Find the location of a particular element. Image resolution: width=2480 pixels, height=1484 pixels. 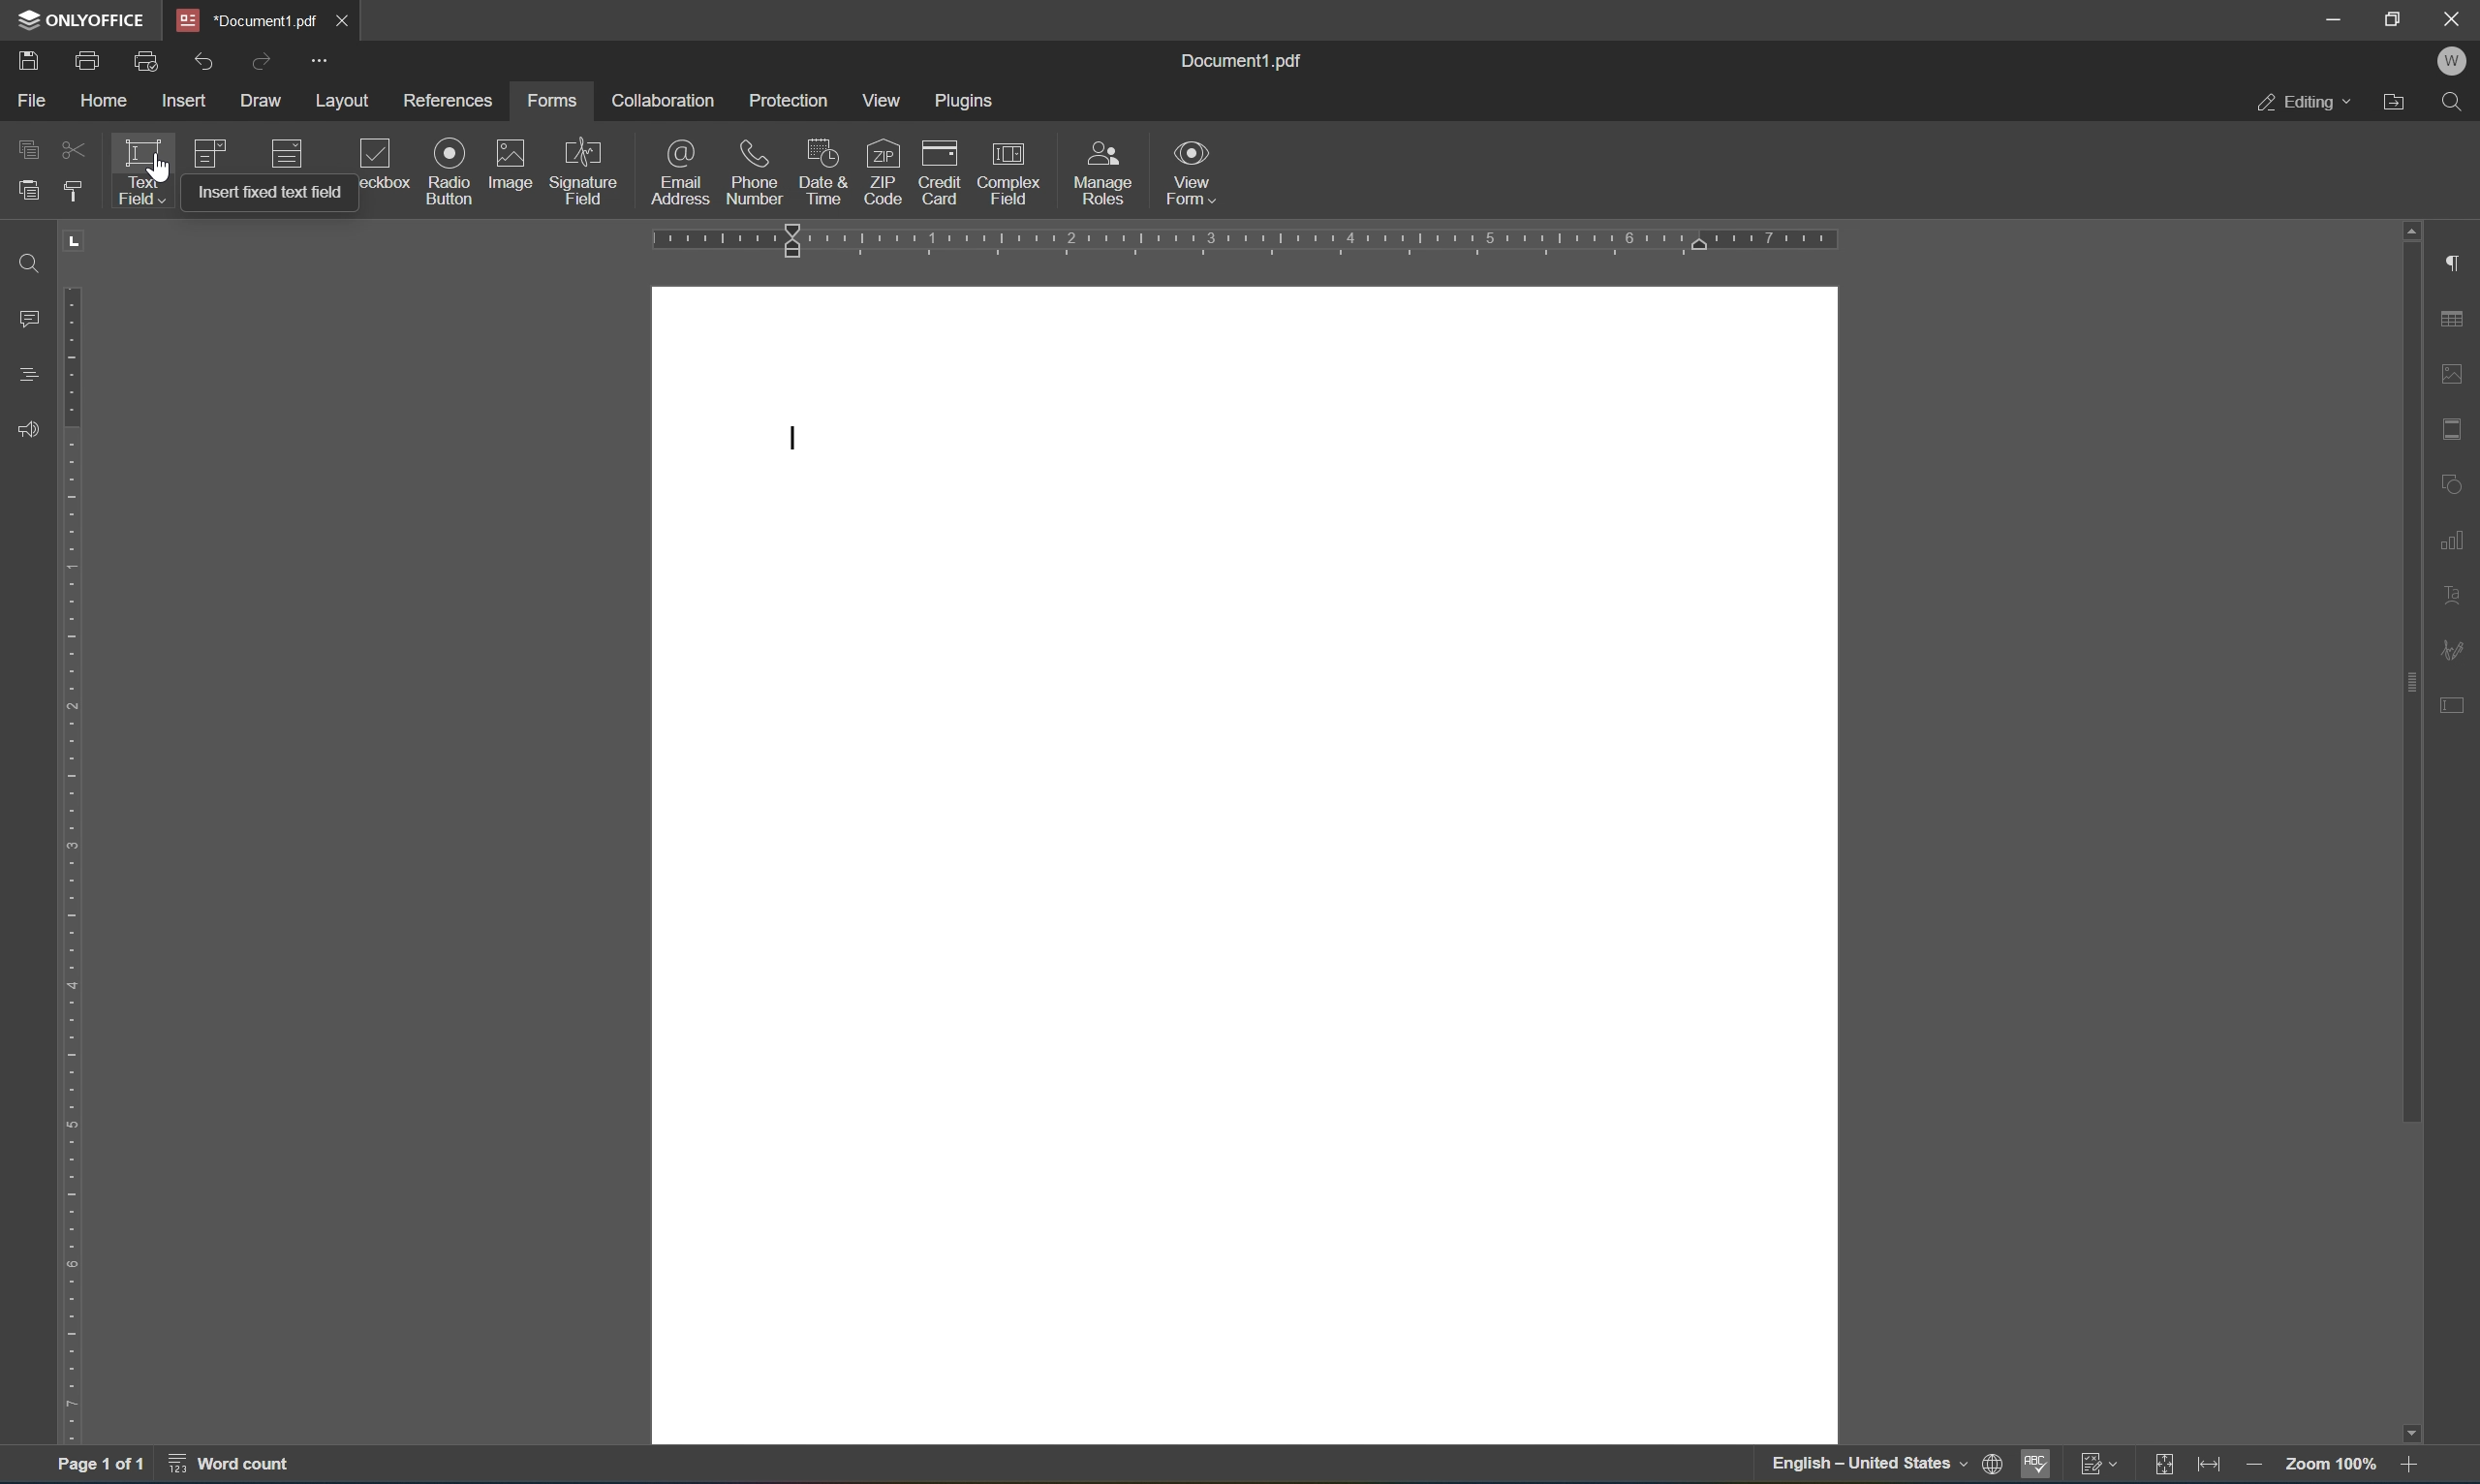

word count is located at coordinates (236, 1467).